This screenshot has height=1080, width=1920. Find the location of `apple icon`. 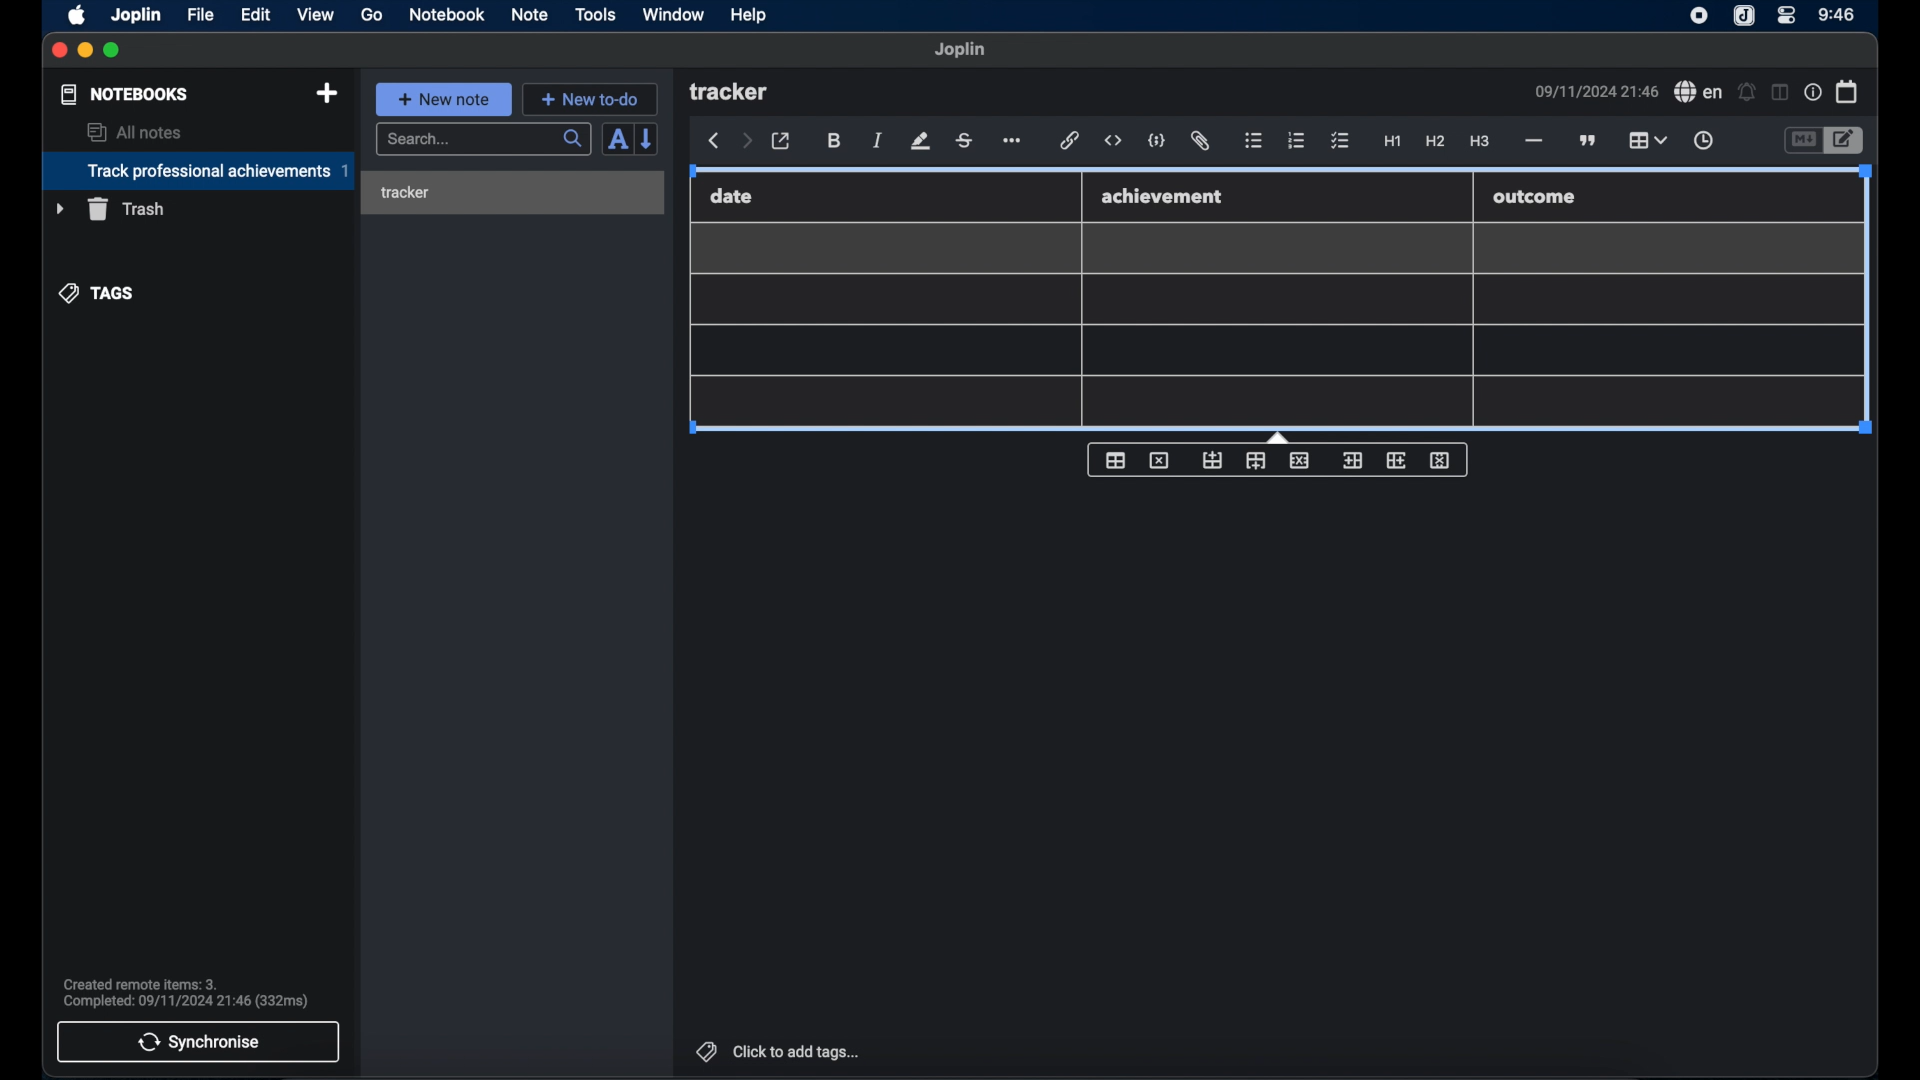

apple icon is located at coordinates (78, 15).